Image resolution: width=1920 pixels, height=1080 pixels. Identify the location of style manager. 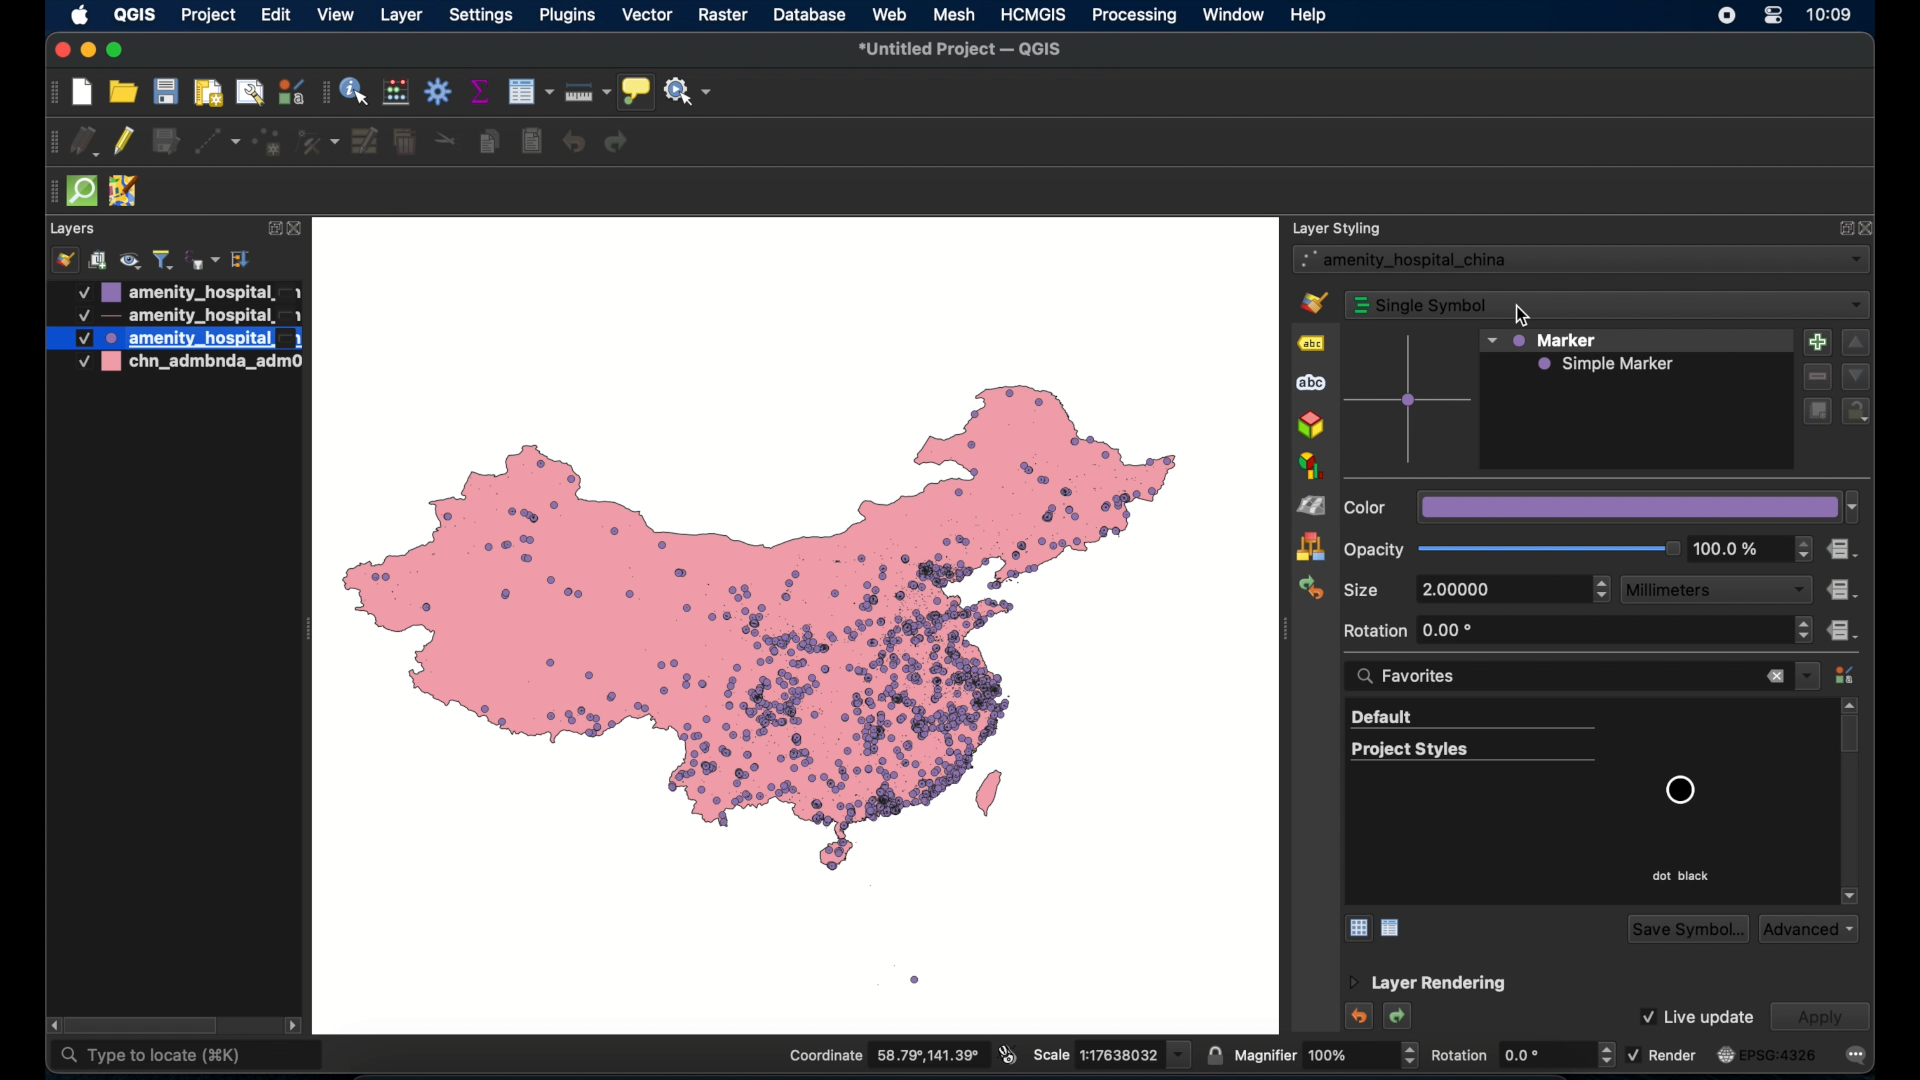
(1309, 547).